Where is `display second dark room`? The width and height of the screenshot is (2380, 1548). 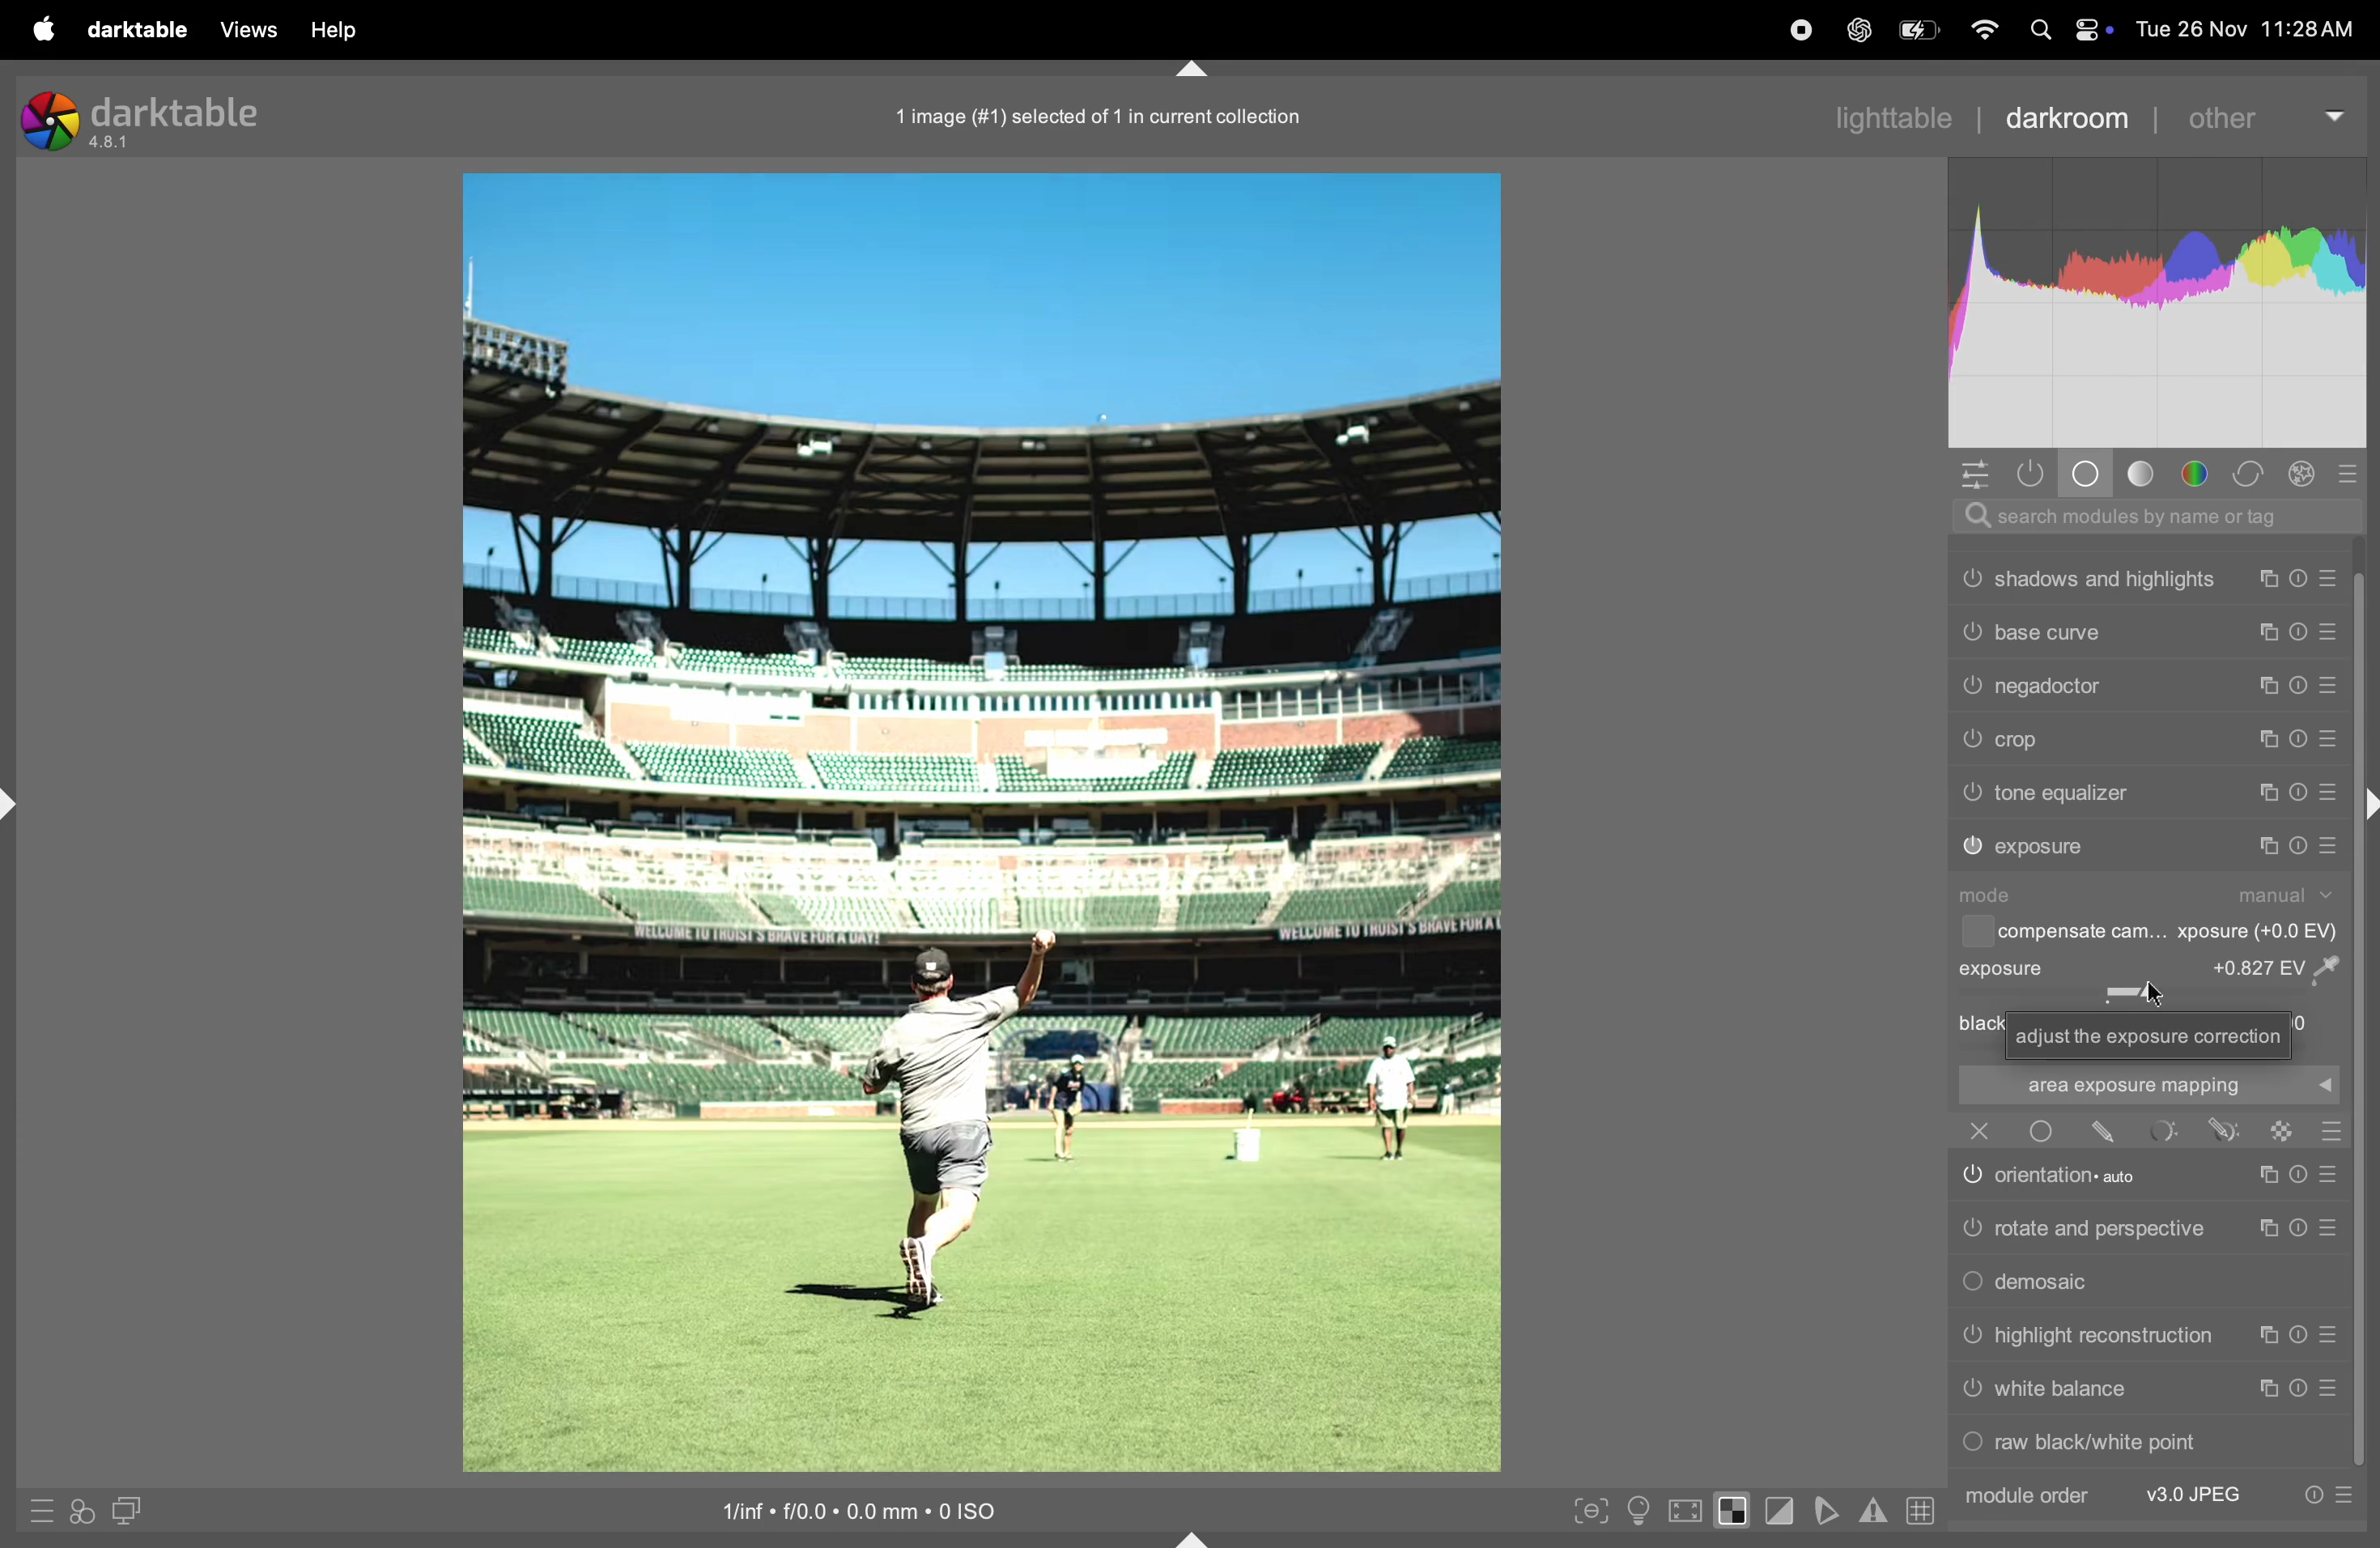
display second dark room is located at coordinates (136, 1510).